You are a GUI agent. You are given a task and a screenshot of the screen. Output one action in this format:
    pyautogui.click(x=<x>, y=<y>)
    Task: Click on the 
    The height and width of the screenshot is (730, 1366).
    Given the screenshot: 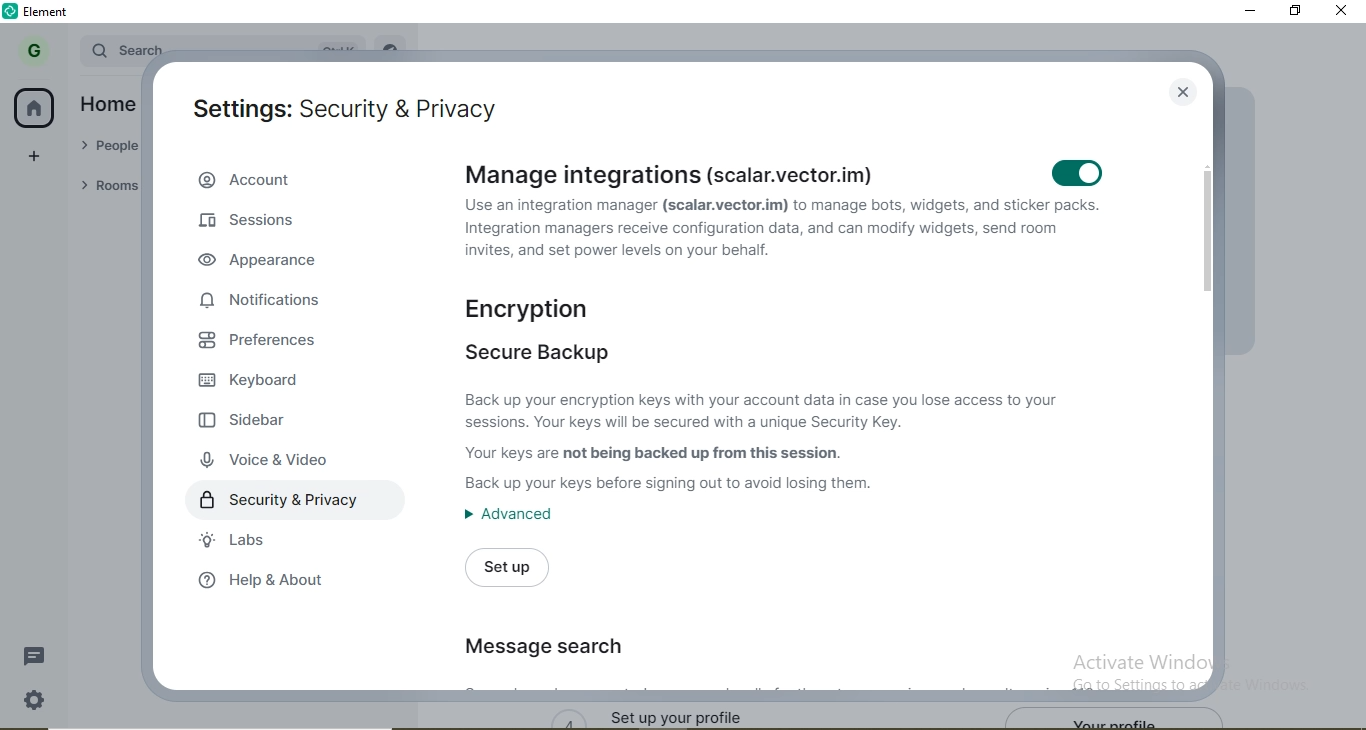 What is the action you would take?
    pyautogui.click(x=297, y=504)
    